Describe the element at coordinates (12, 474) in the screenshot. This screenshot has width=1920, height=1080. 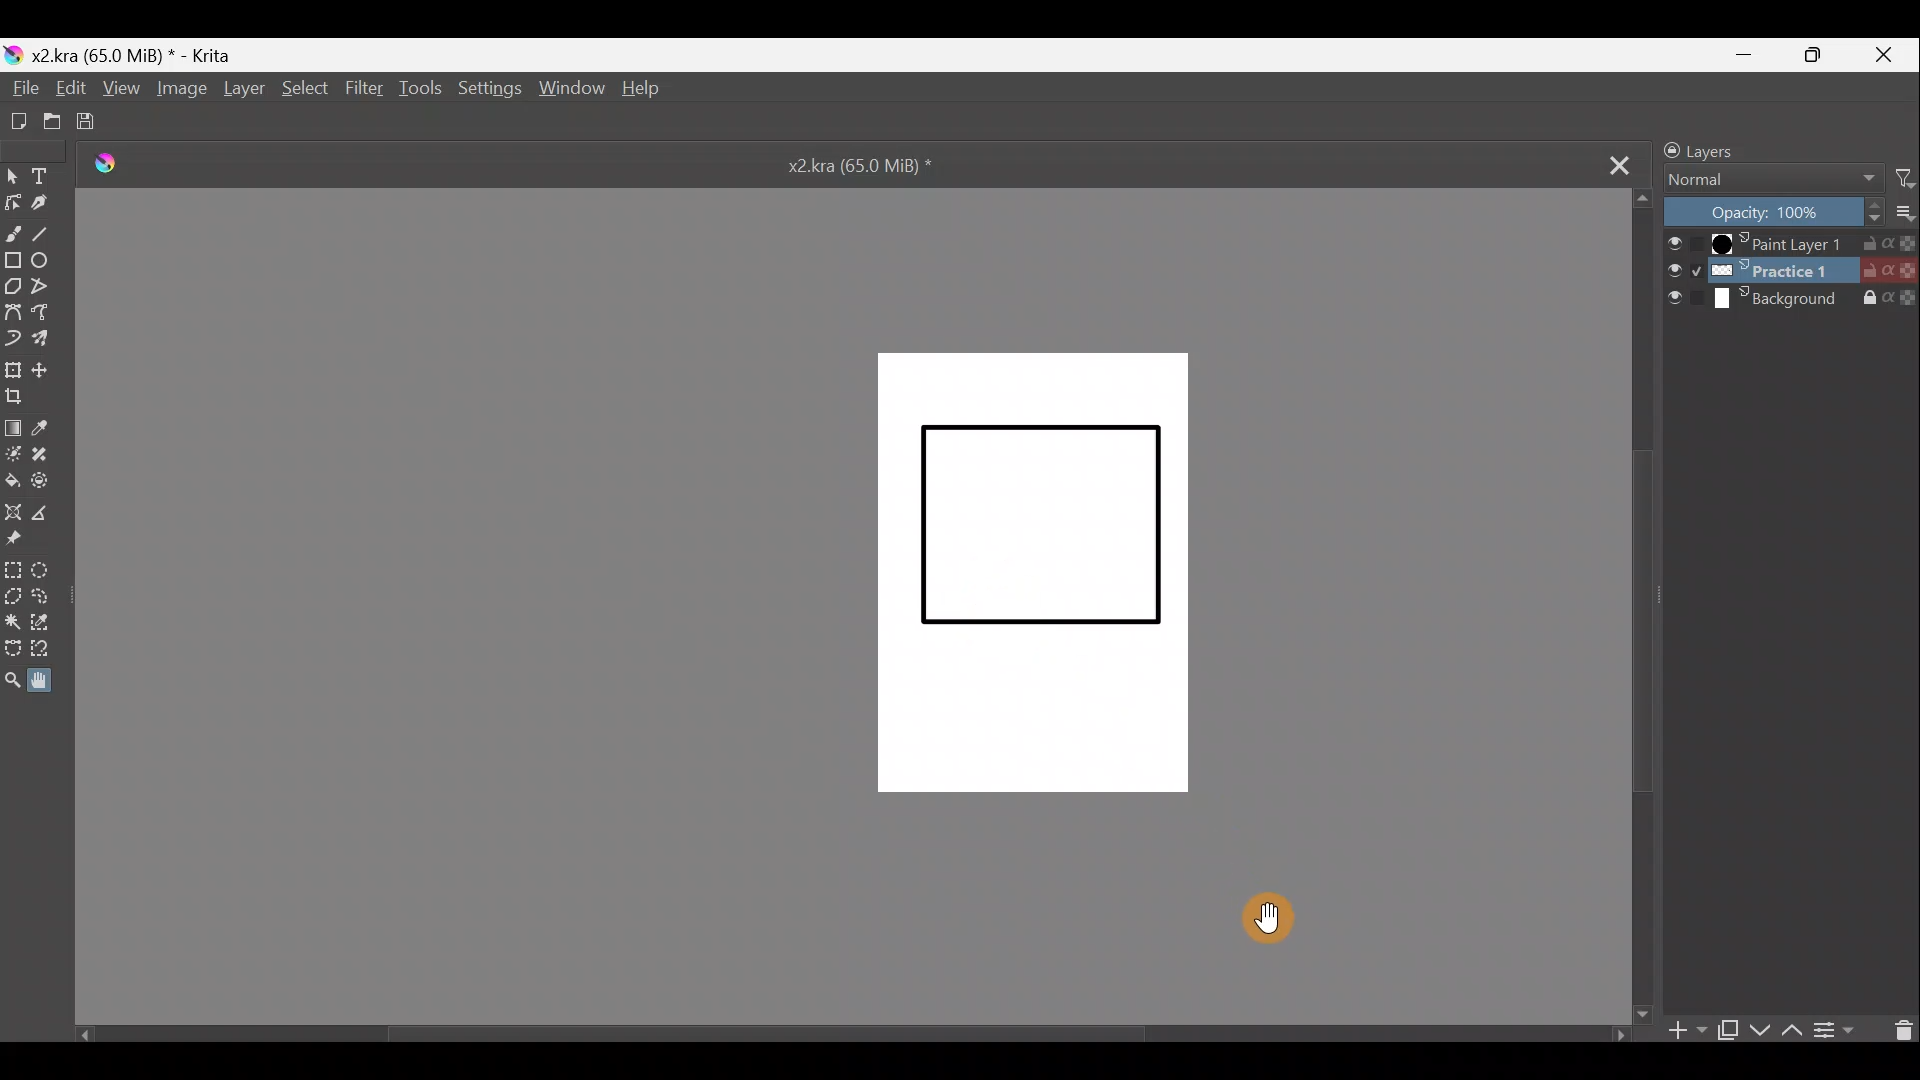
I see `Fill a contiguous area of colour with colour/fill a selection` at that location.